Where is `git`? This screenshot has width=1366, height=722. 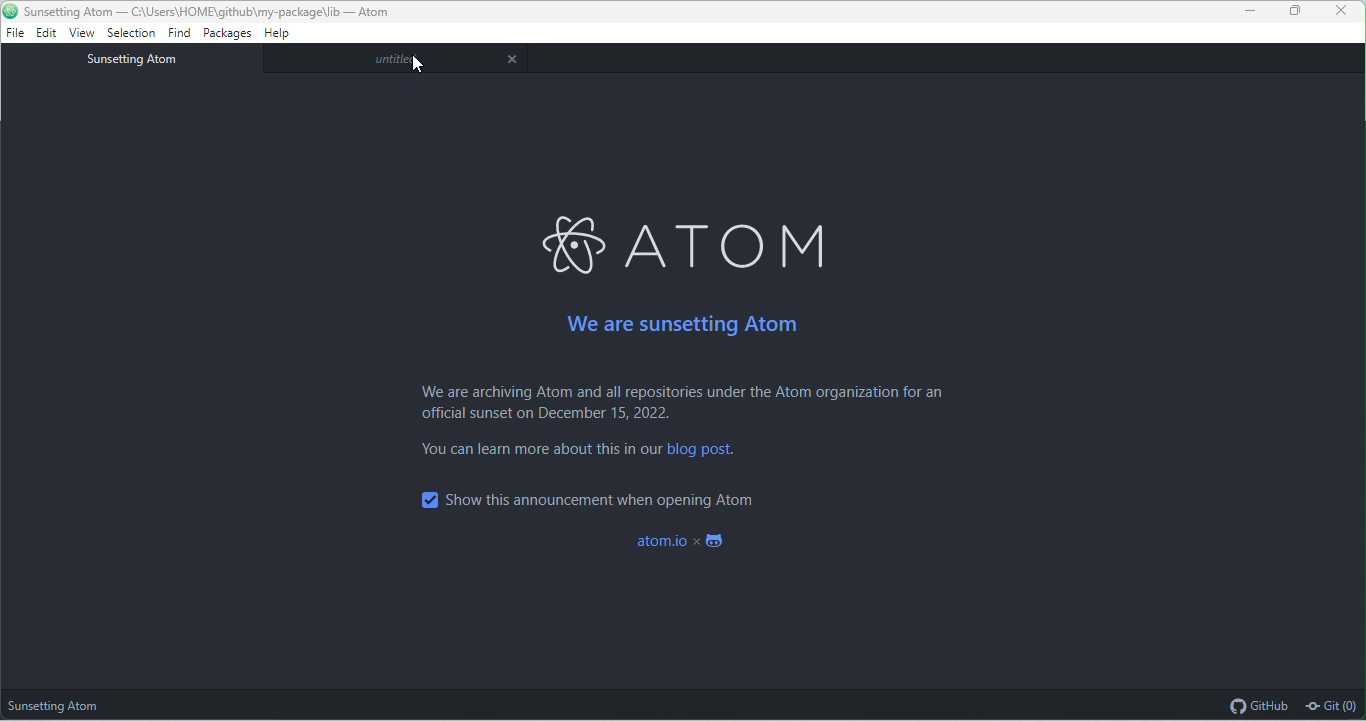 git is located at coordinates (1332, 703).